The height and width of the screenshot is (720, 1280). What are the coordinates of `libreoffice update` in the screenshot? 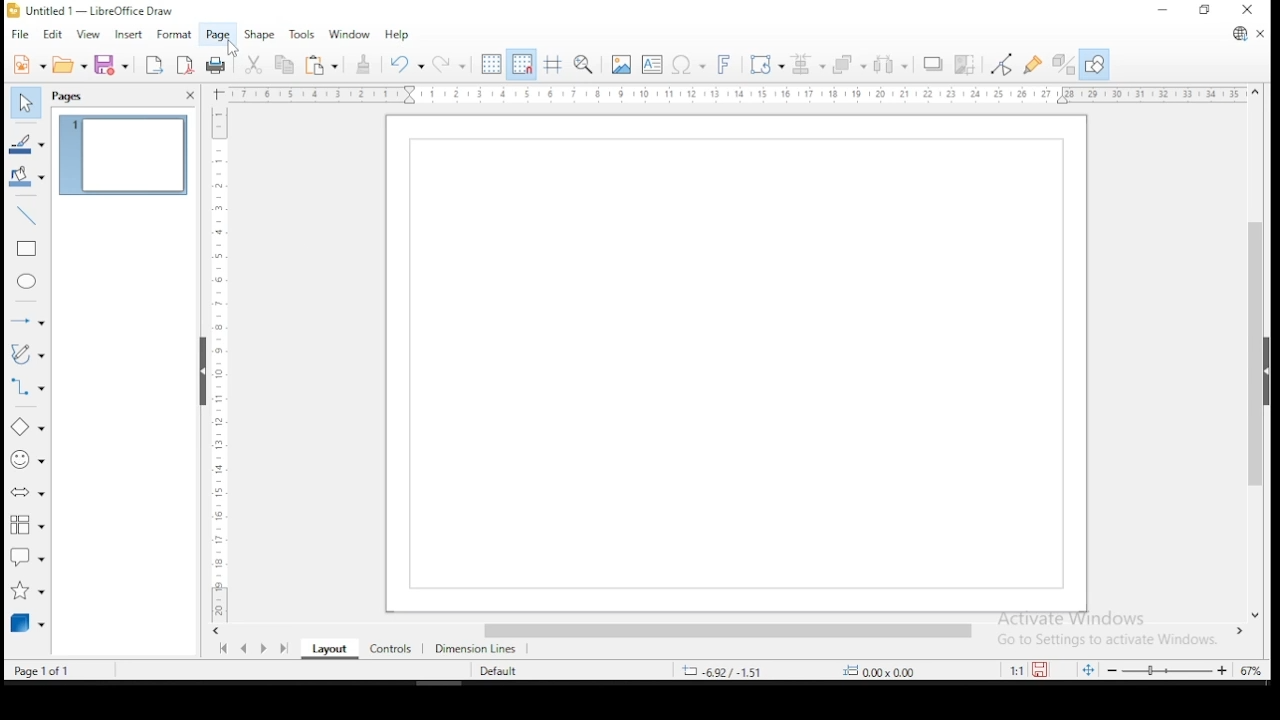 It's located at (1237, 35).